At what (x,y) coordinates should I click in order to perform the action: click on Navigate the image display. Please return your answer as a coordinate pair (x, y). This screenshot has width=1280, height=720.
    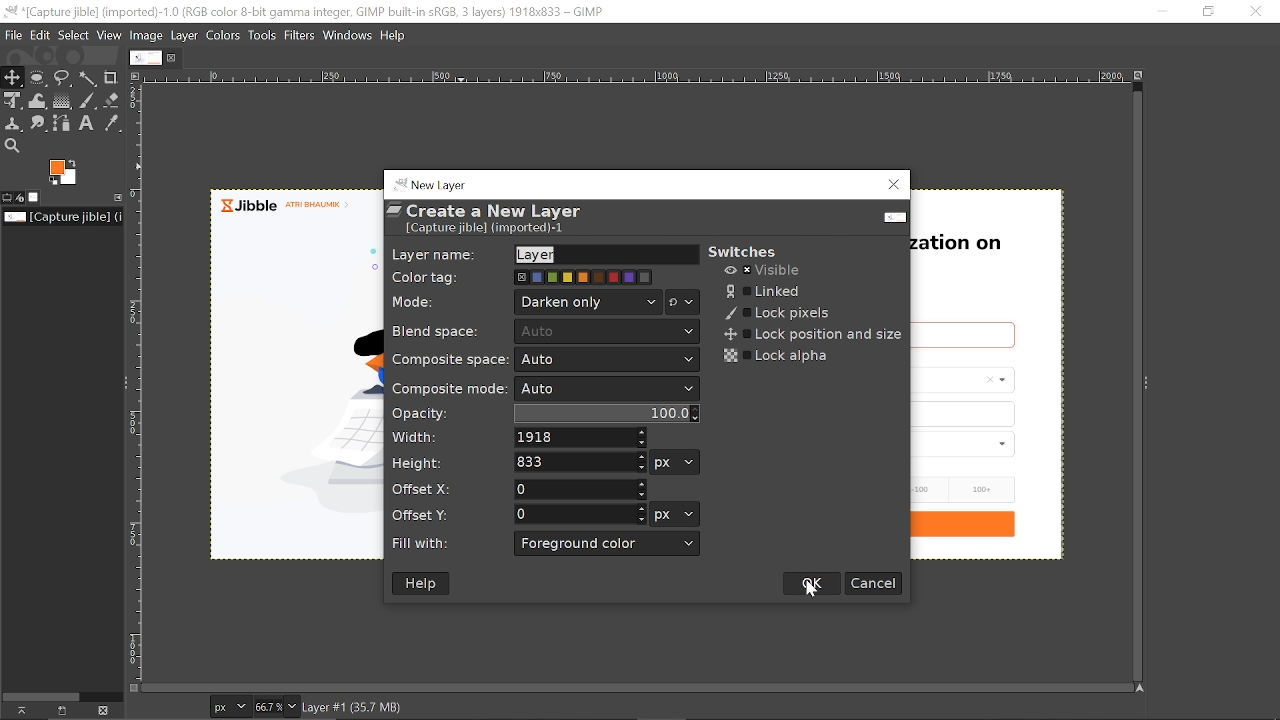
    Looking at the image, I should click on (1142, 689).